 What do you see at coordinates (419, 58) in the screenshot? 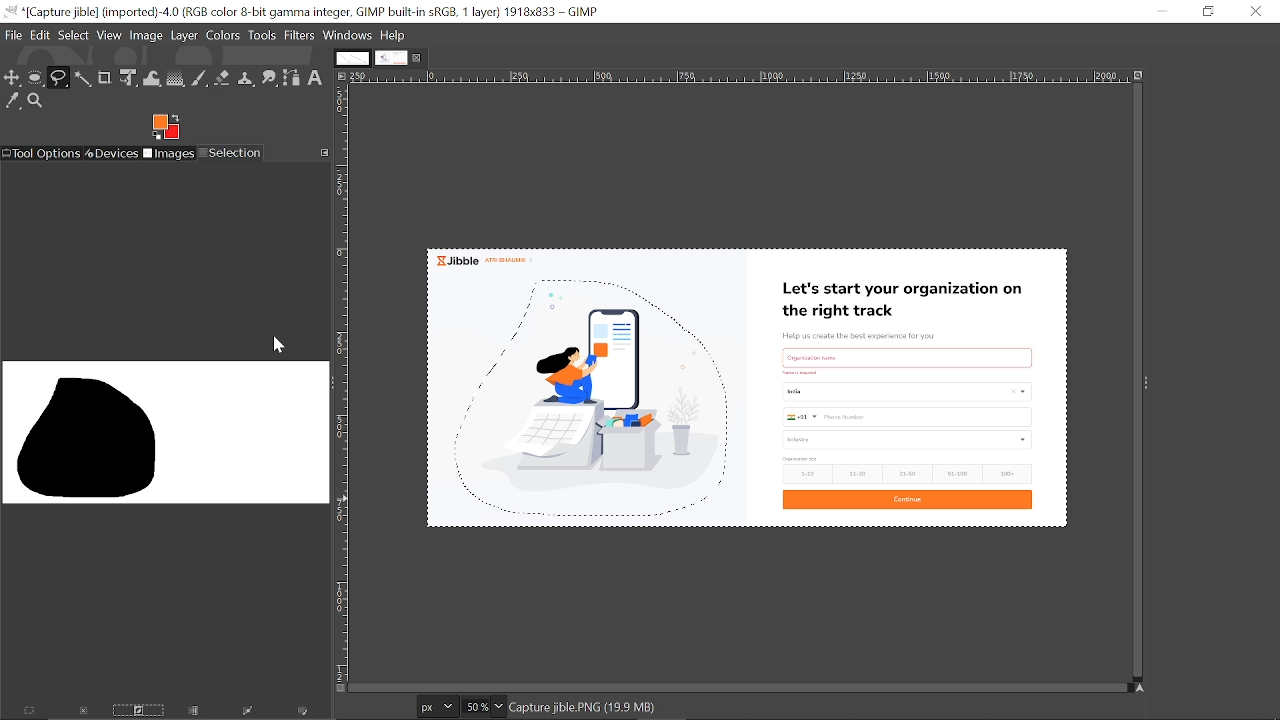
I see `Close current tab` at bounding box center [419, 58].